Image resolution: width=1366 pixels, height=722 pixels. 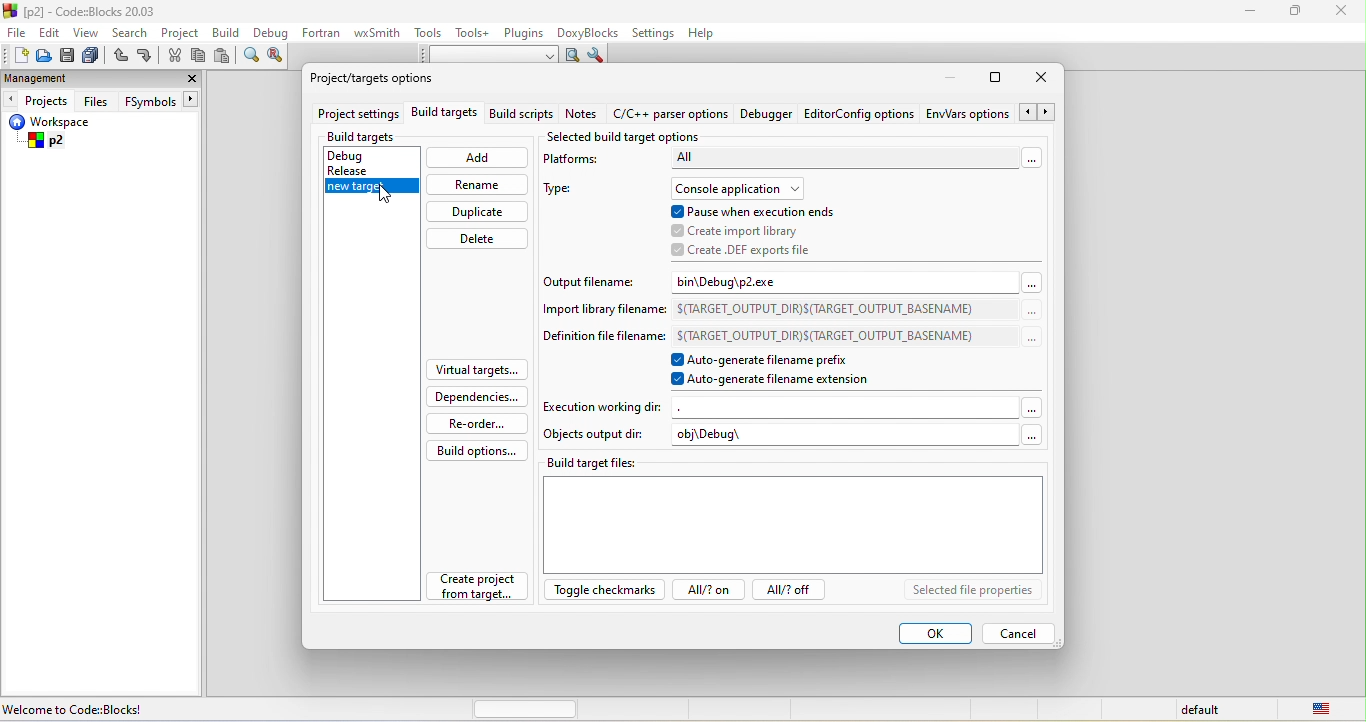 What do you see at coordinates (525, 34) in the screenshot?
I see `plugins` at bounding box center [525, 34].